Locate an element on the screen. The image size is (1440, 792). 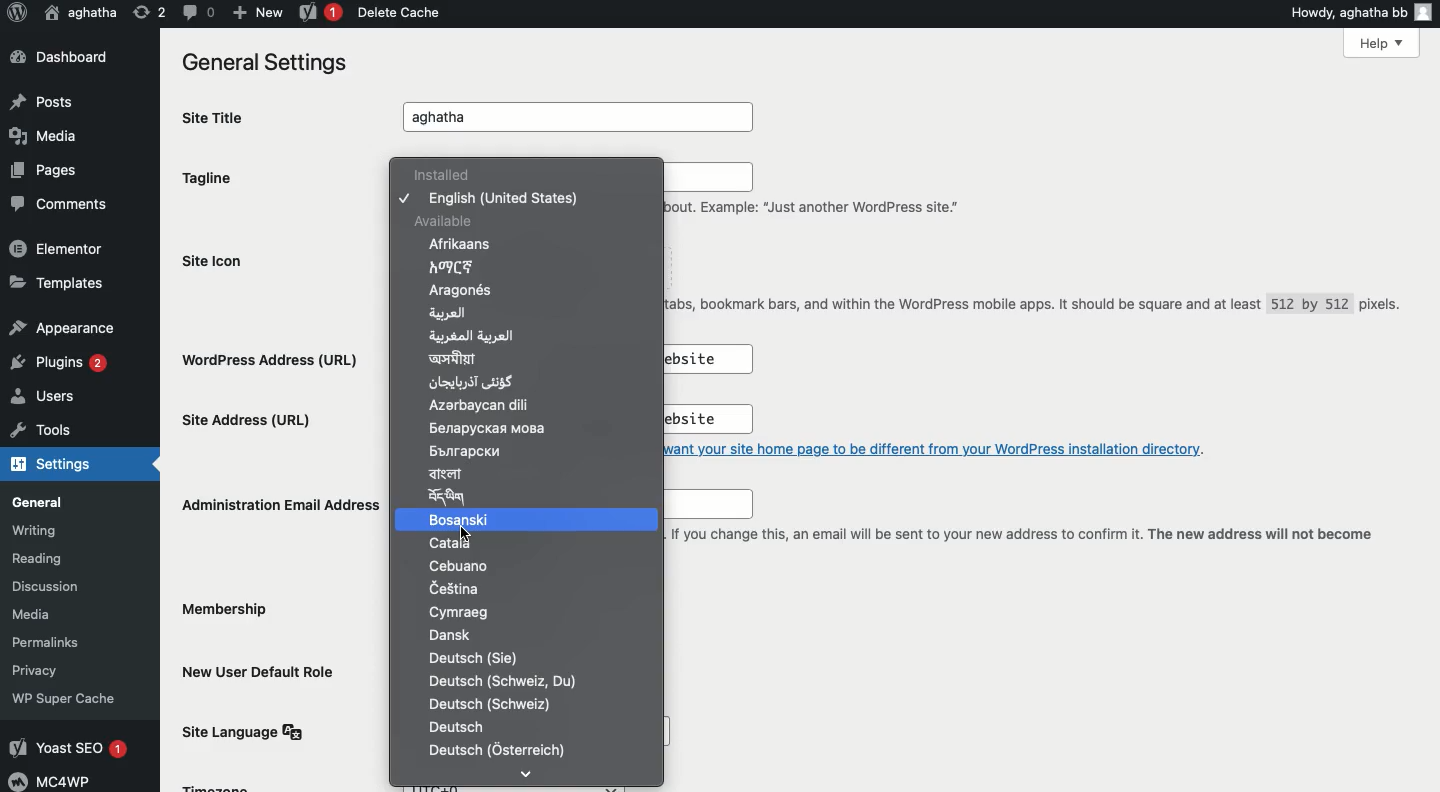
WP Super Cache is located at coordinates (67, 698).